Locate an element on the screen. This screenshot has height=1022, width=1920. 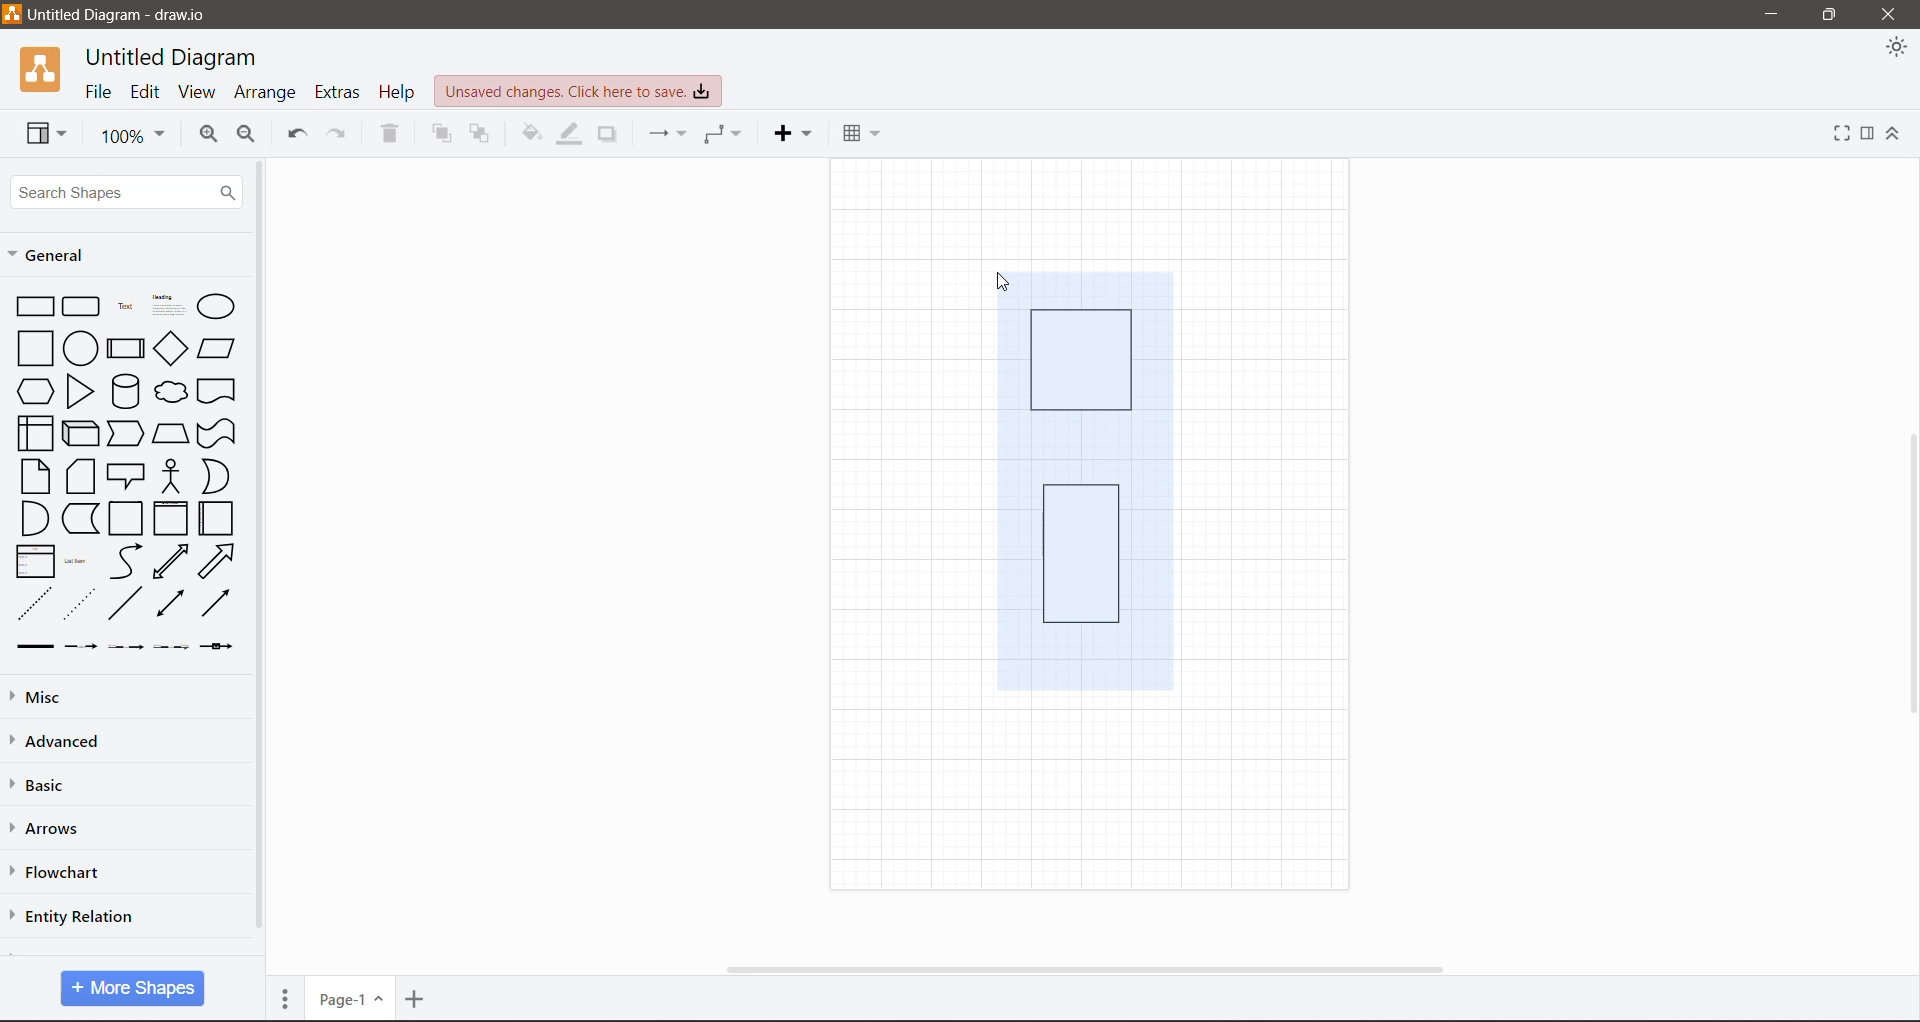
File is located at coordinates (99, 92).